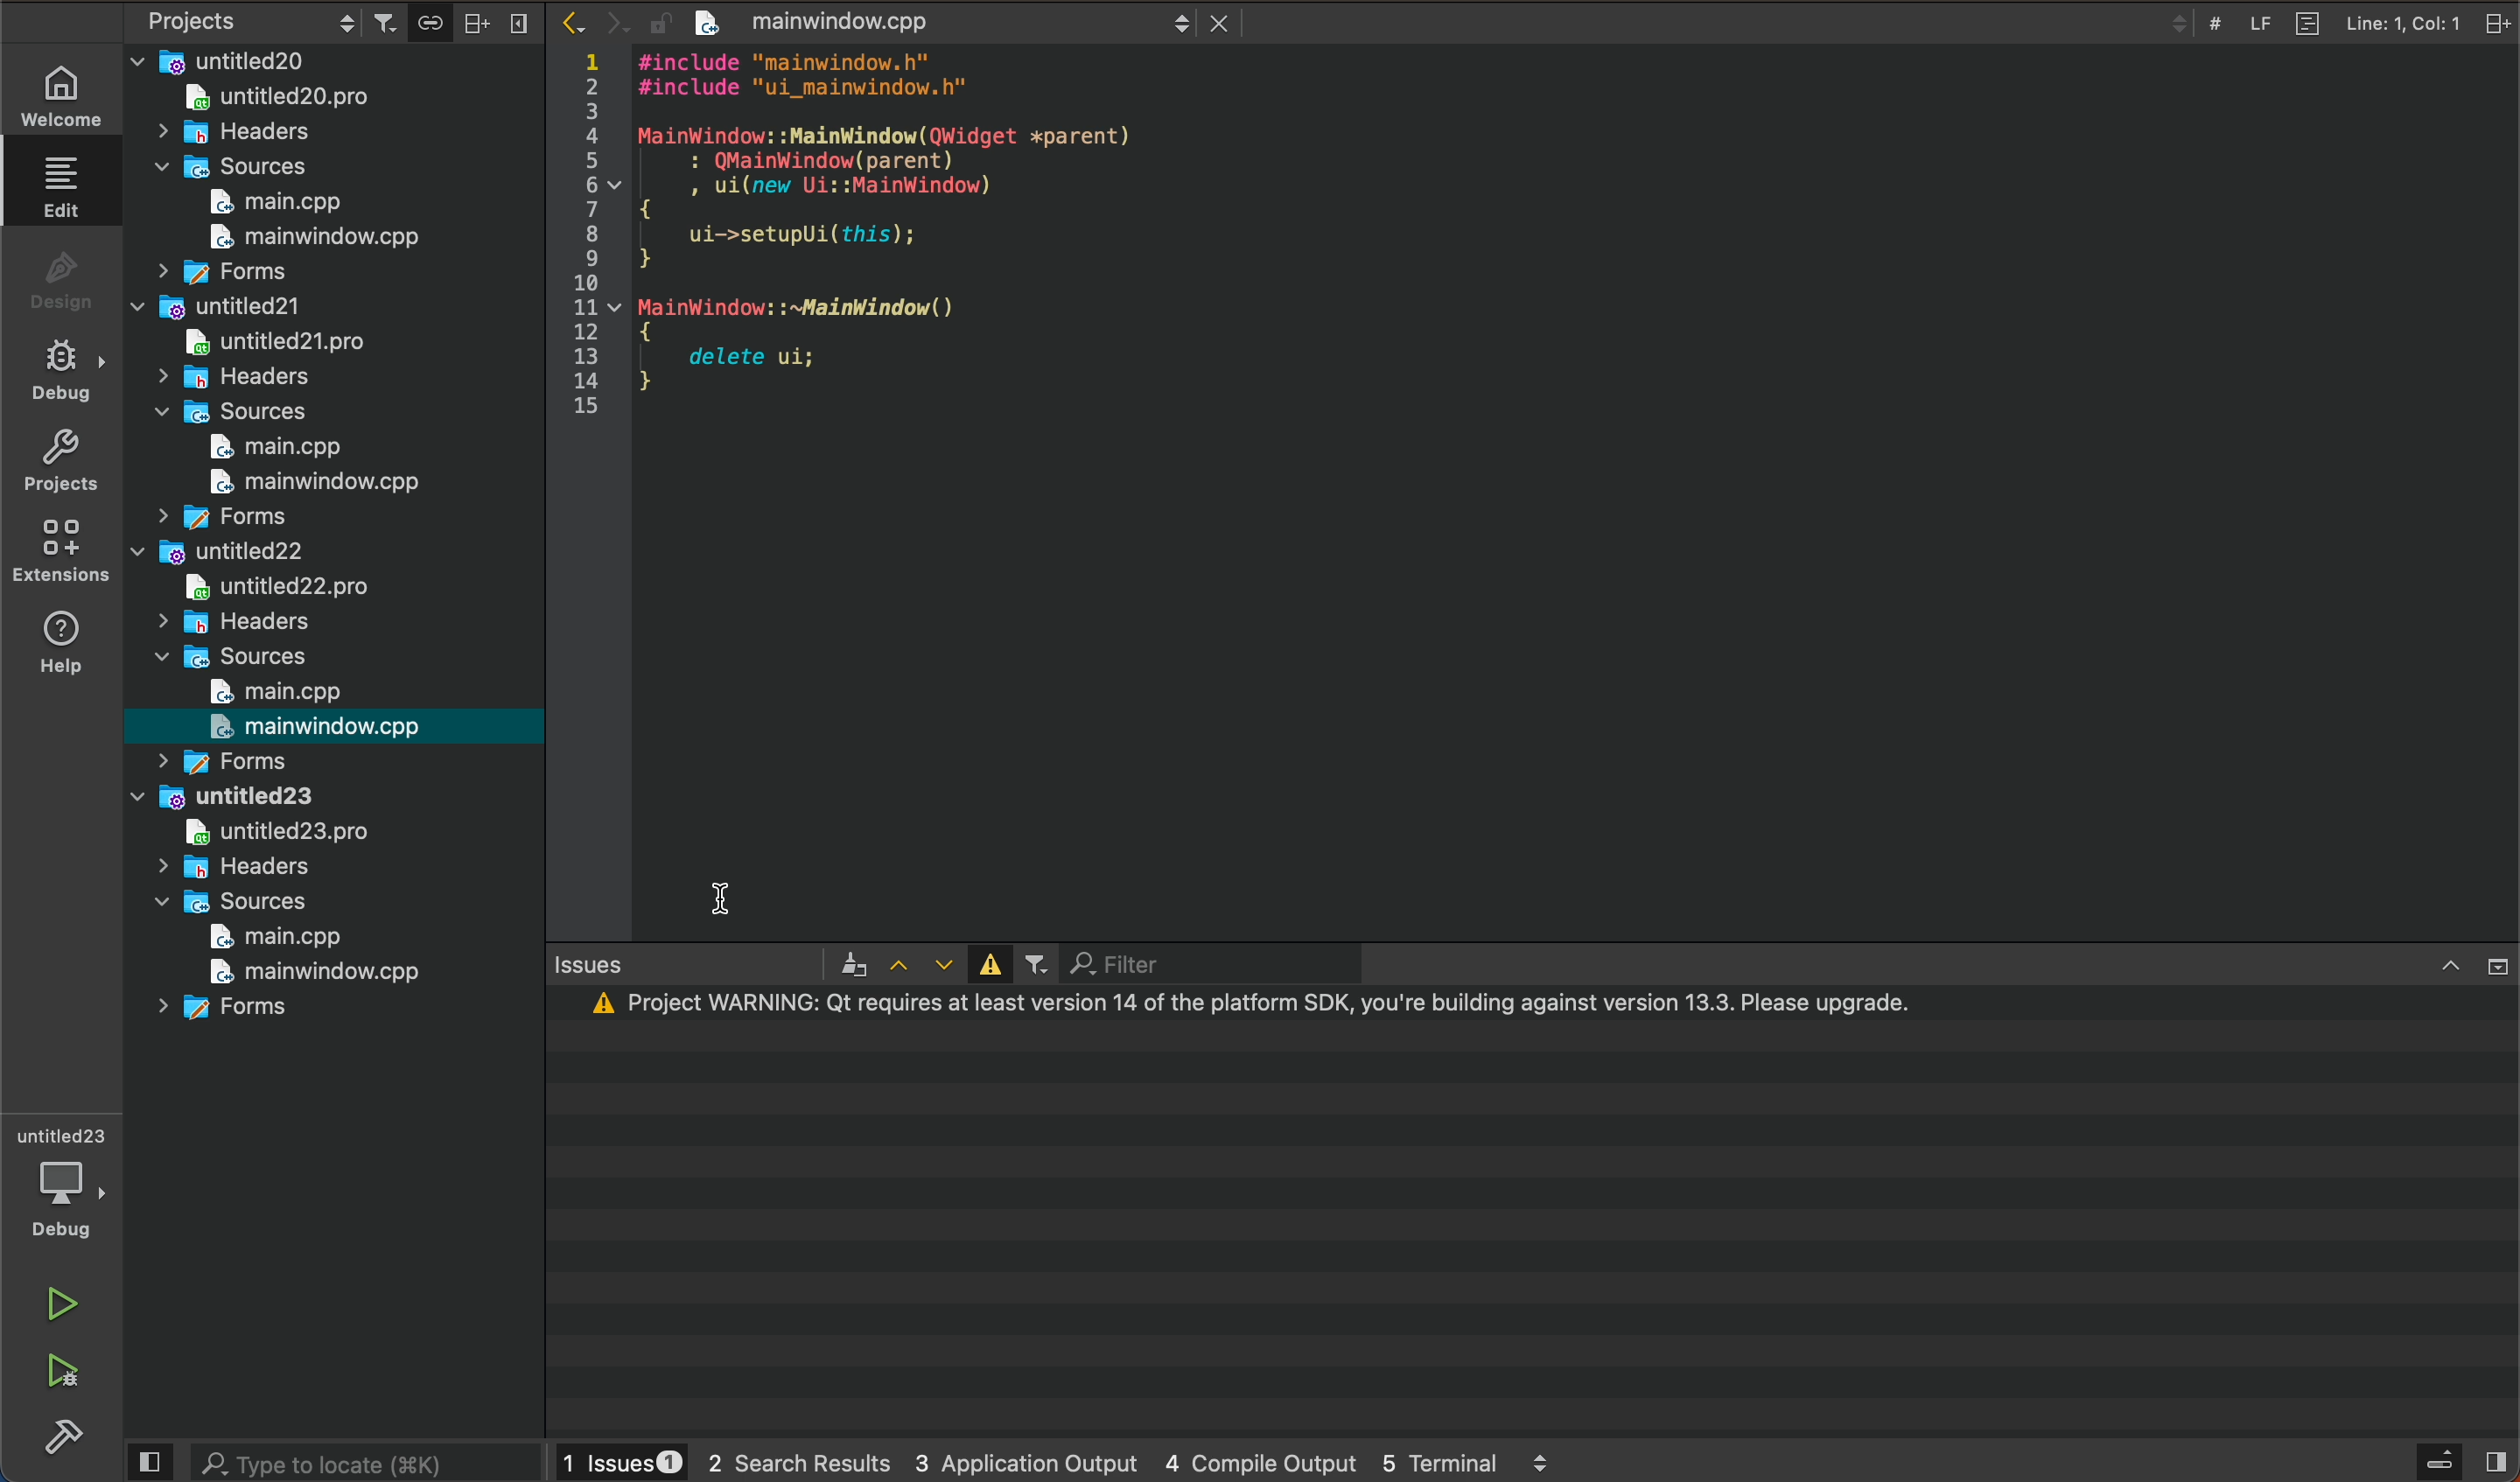 This screenshot has height=1482, width=2520. Describe the element at coordinates (60, 465) in the screenshot. I see `projects` at that location.